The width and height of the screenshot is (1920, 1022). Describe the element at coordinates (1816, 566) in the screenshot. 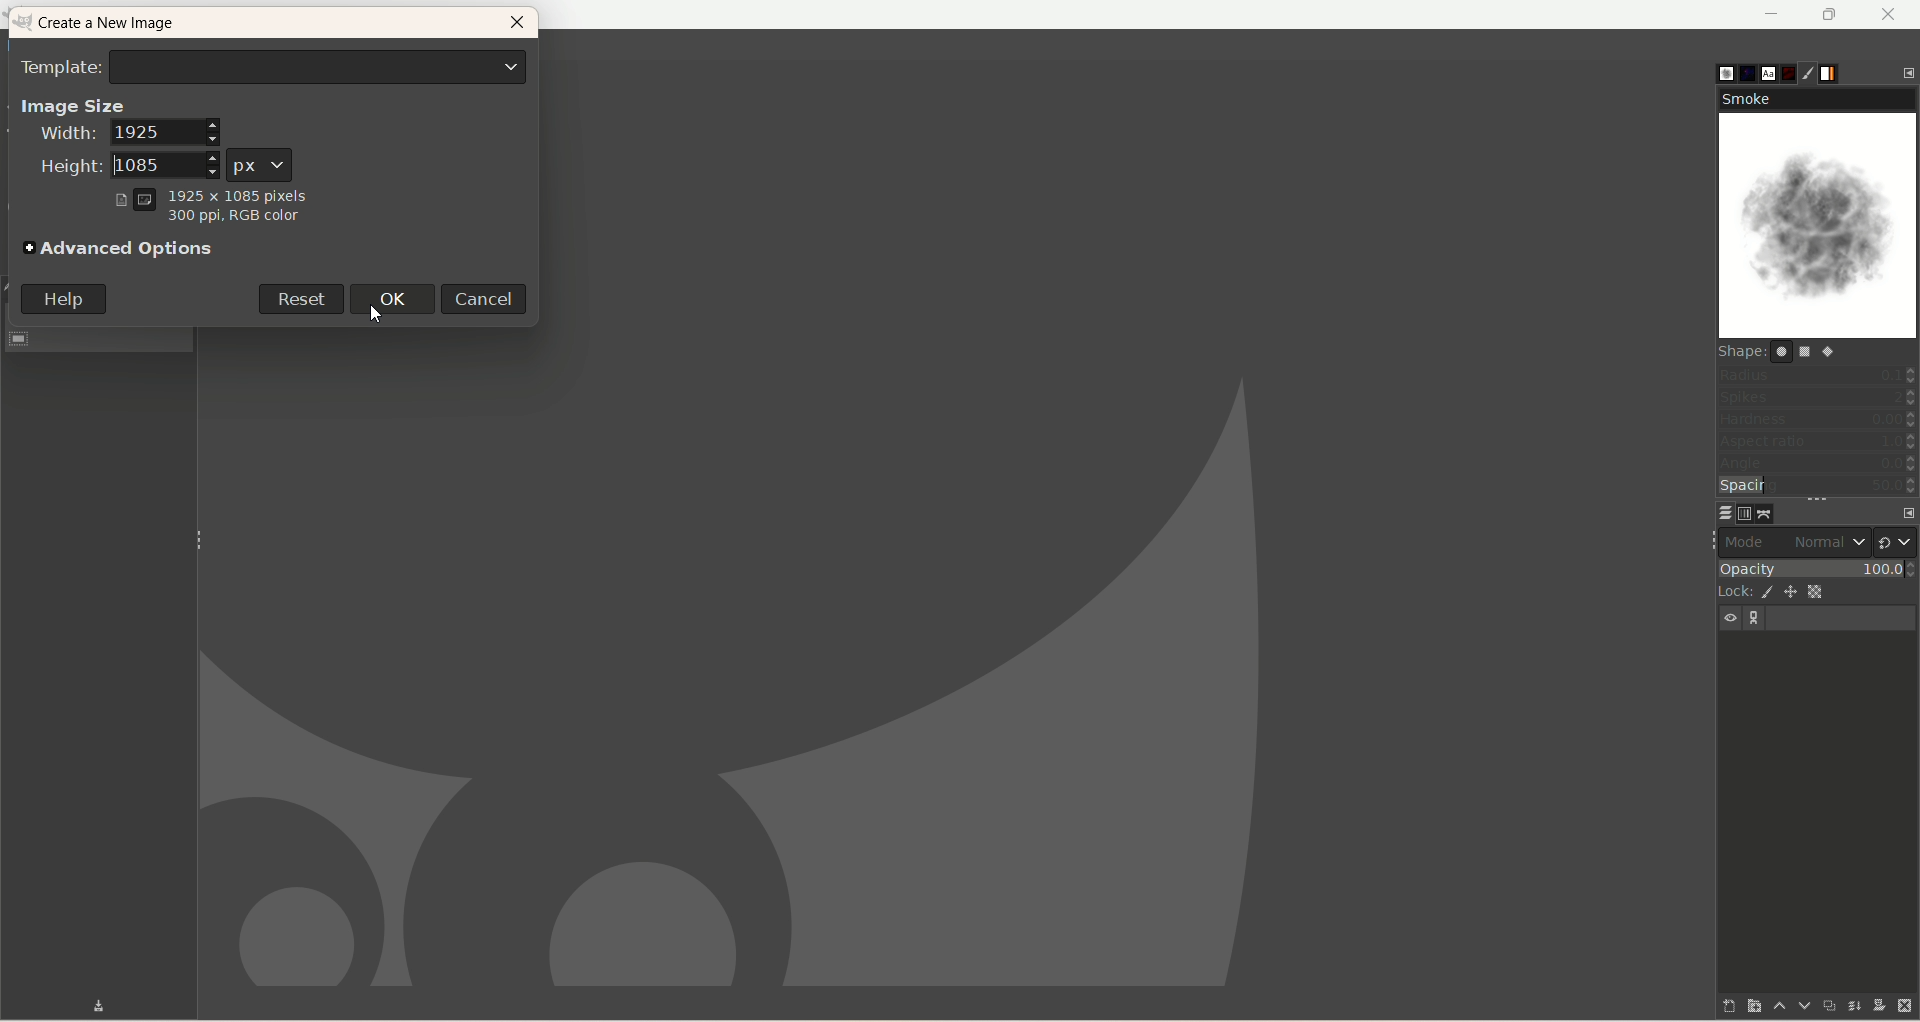

I see `opacity` at that location.